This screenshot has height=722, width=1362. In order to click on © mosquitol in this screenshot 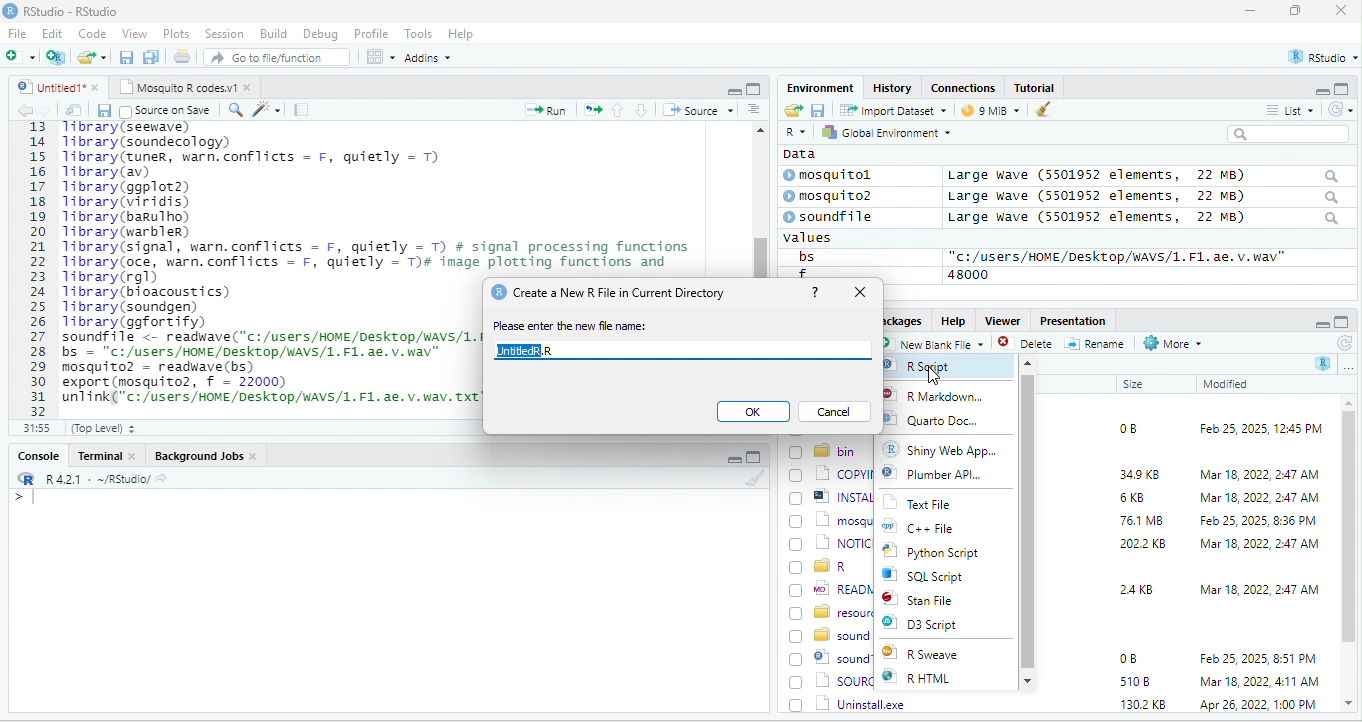, I will do `click(842, 175)`.